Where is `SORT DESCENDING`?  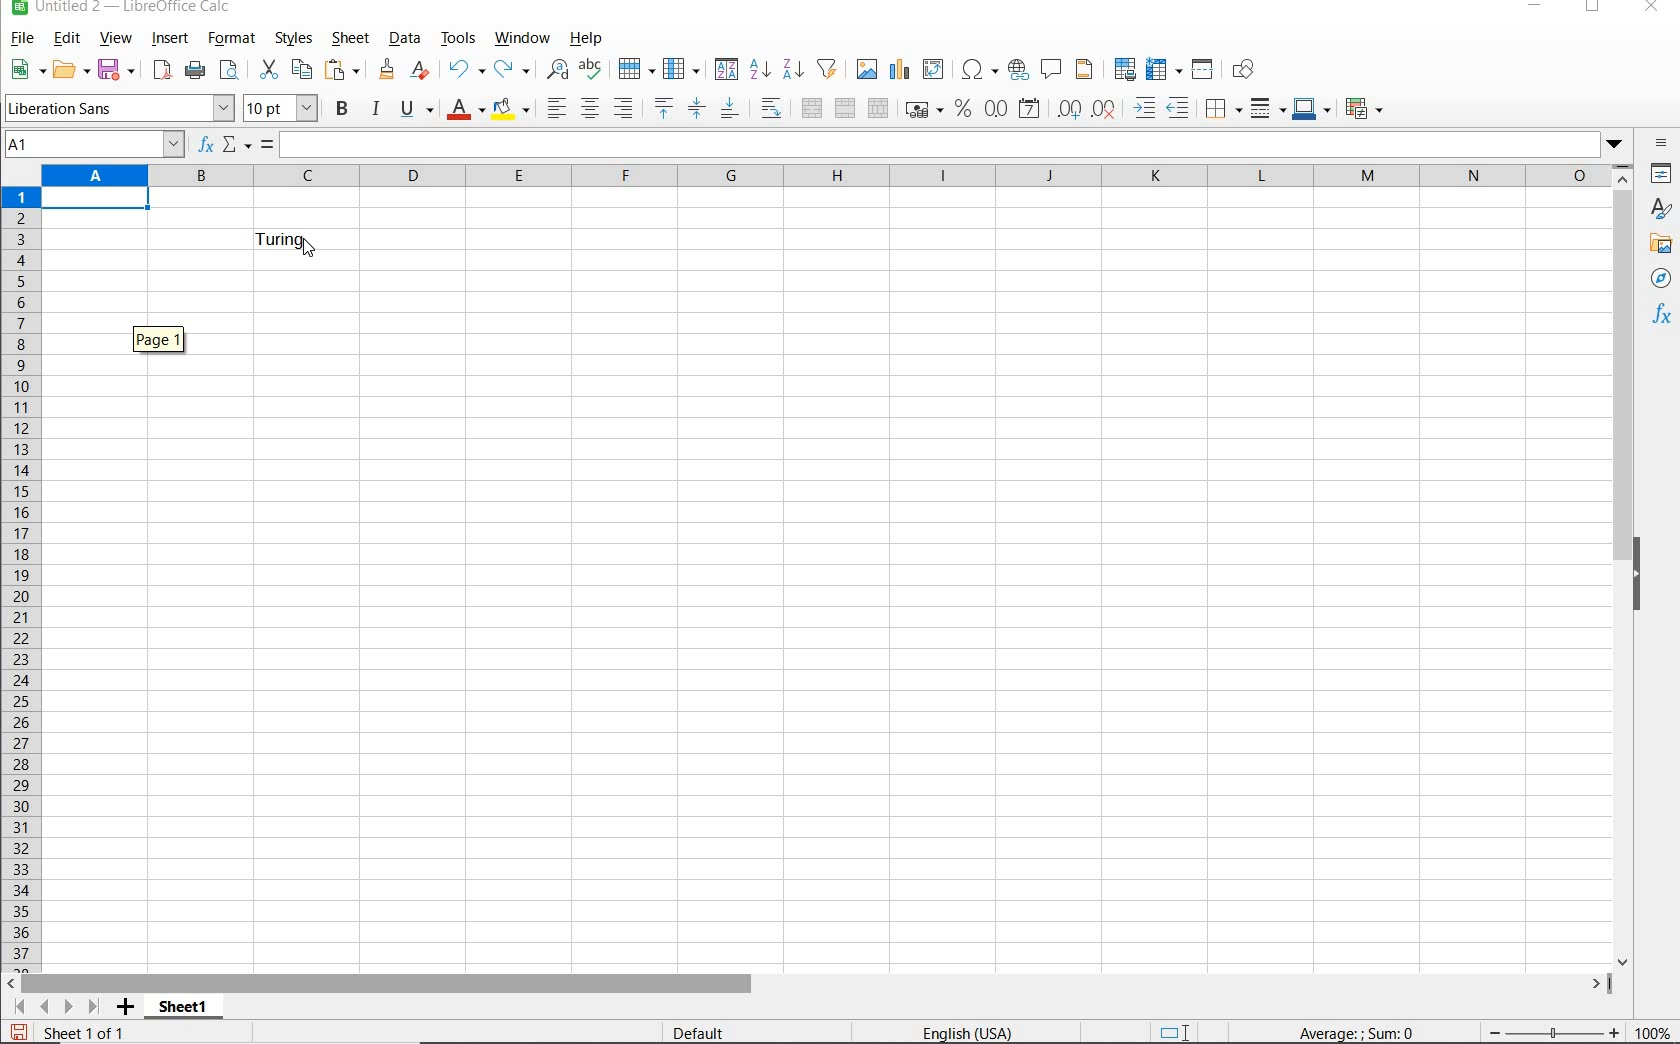 SORT DESCENDING is located at coordinates (793, 73).